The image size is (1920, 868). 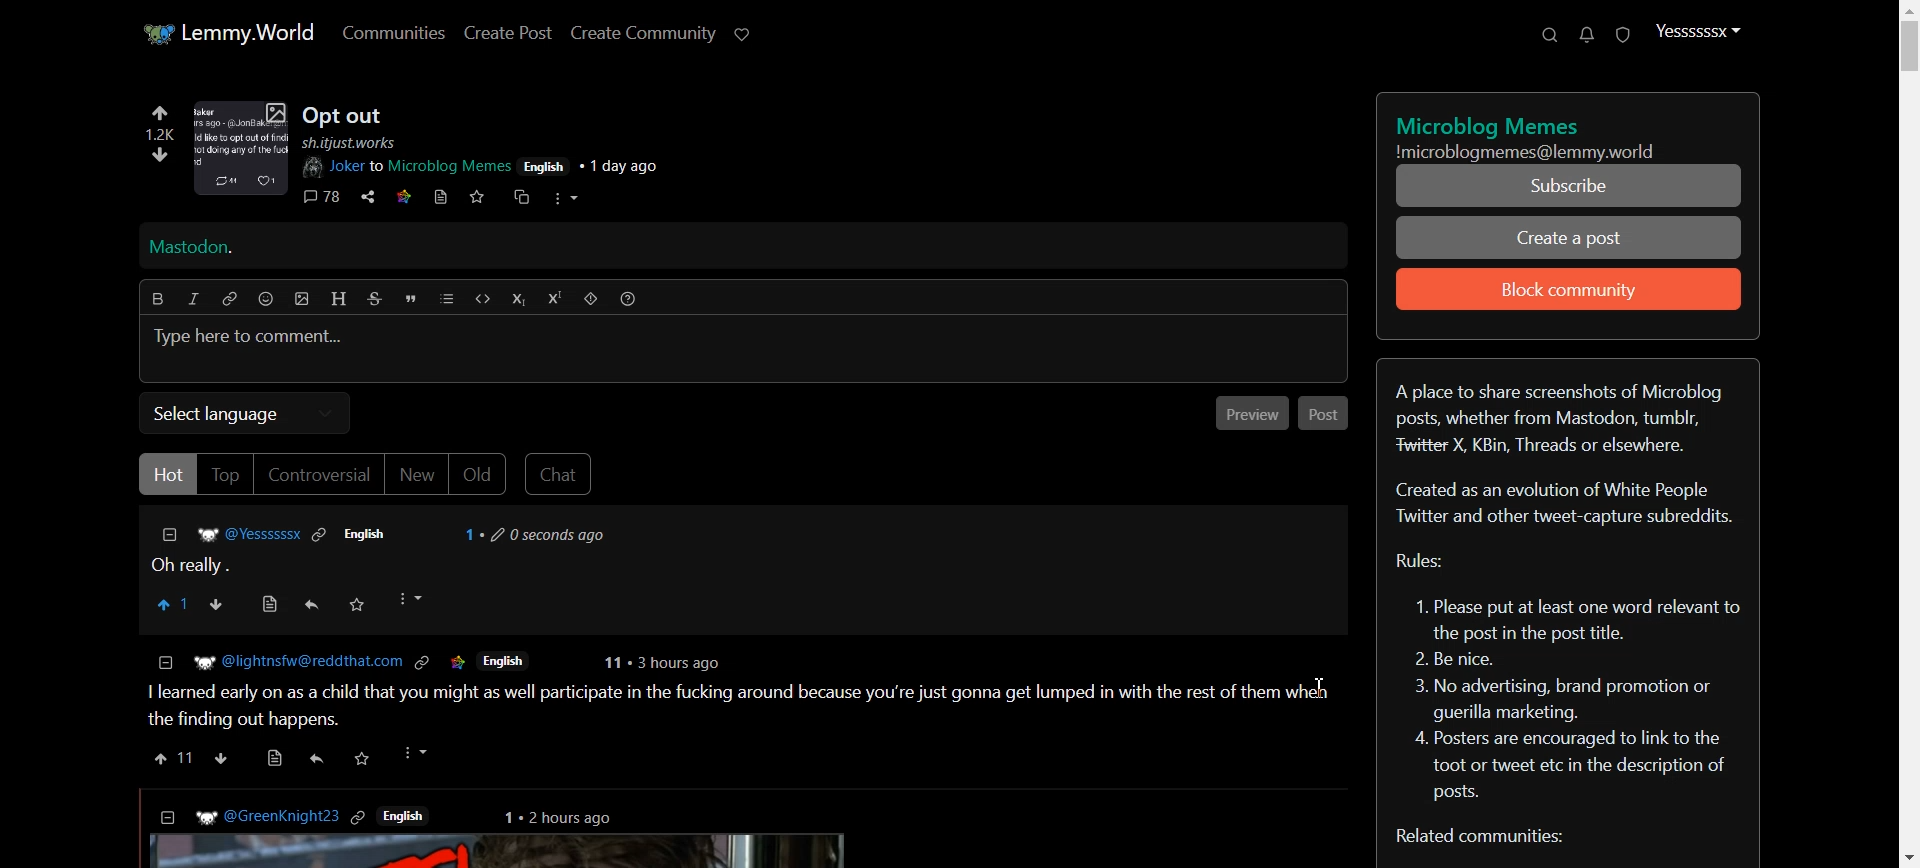 What do you see at coordinates (1570, 603) in the screenshot?
I see `Text` at bounding box center [1570, 603].